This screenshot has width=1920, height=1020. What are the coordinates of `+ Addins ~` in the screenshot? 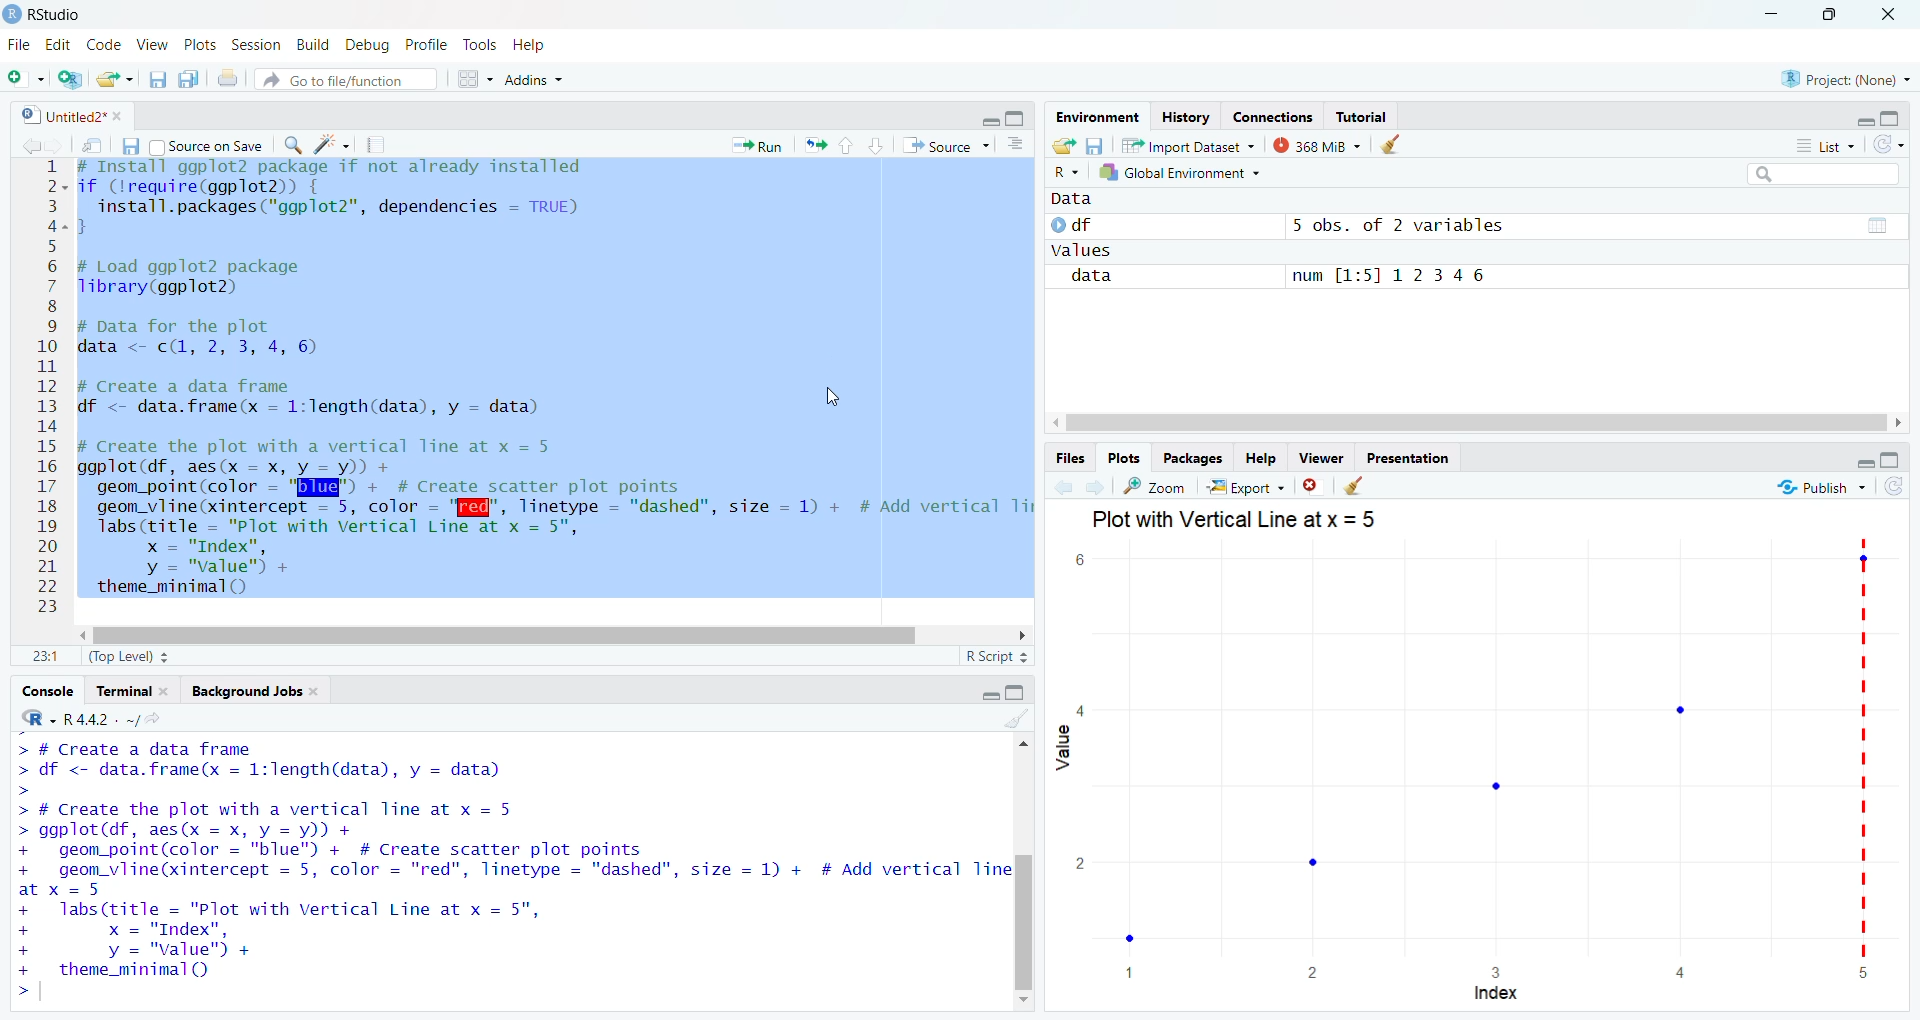 It's located at (542, 79).